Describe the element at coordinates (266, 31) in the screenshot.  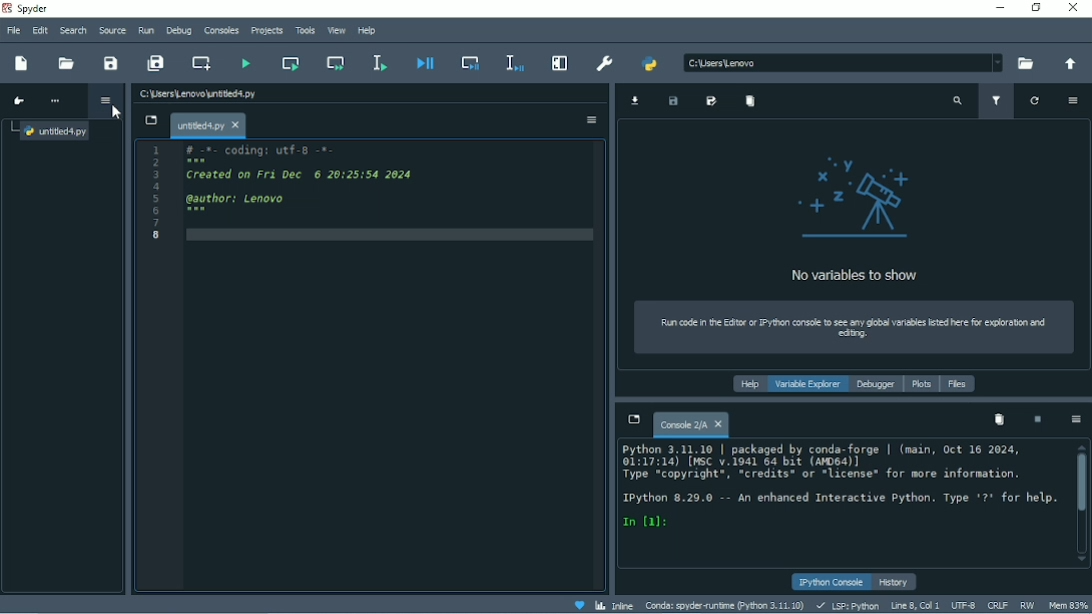
I see `Projects` at that location.